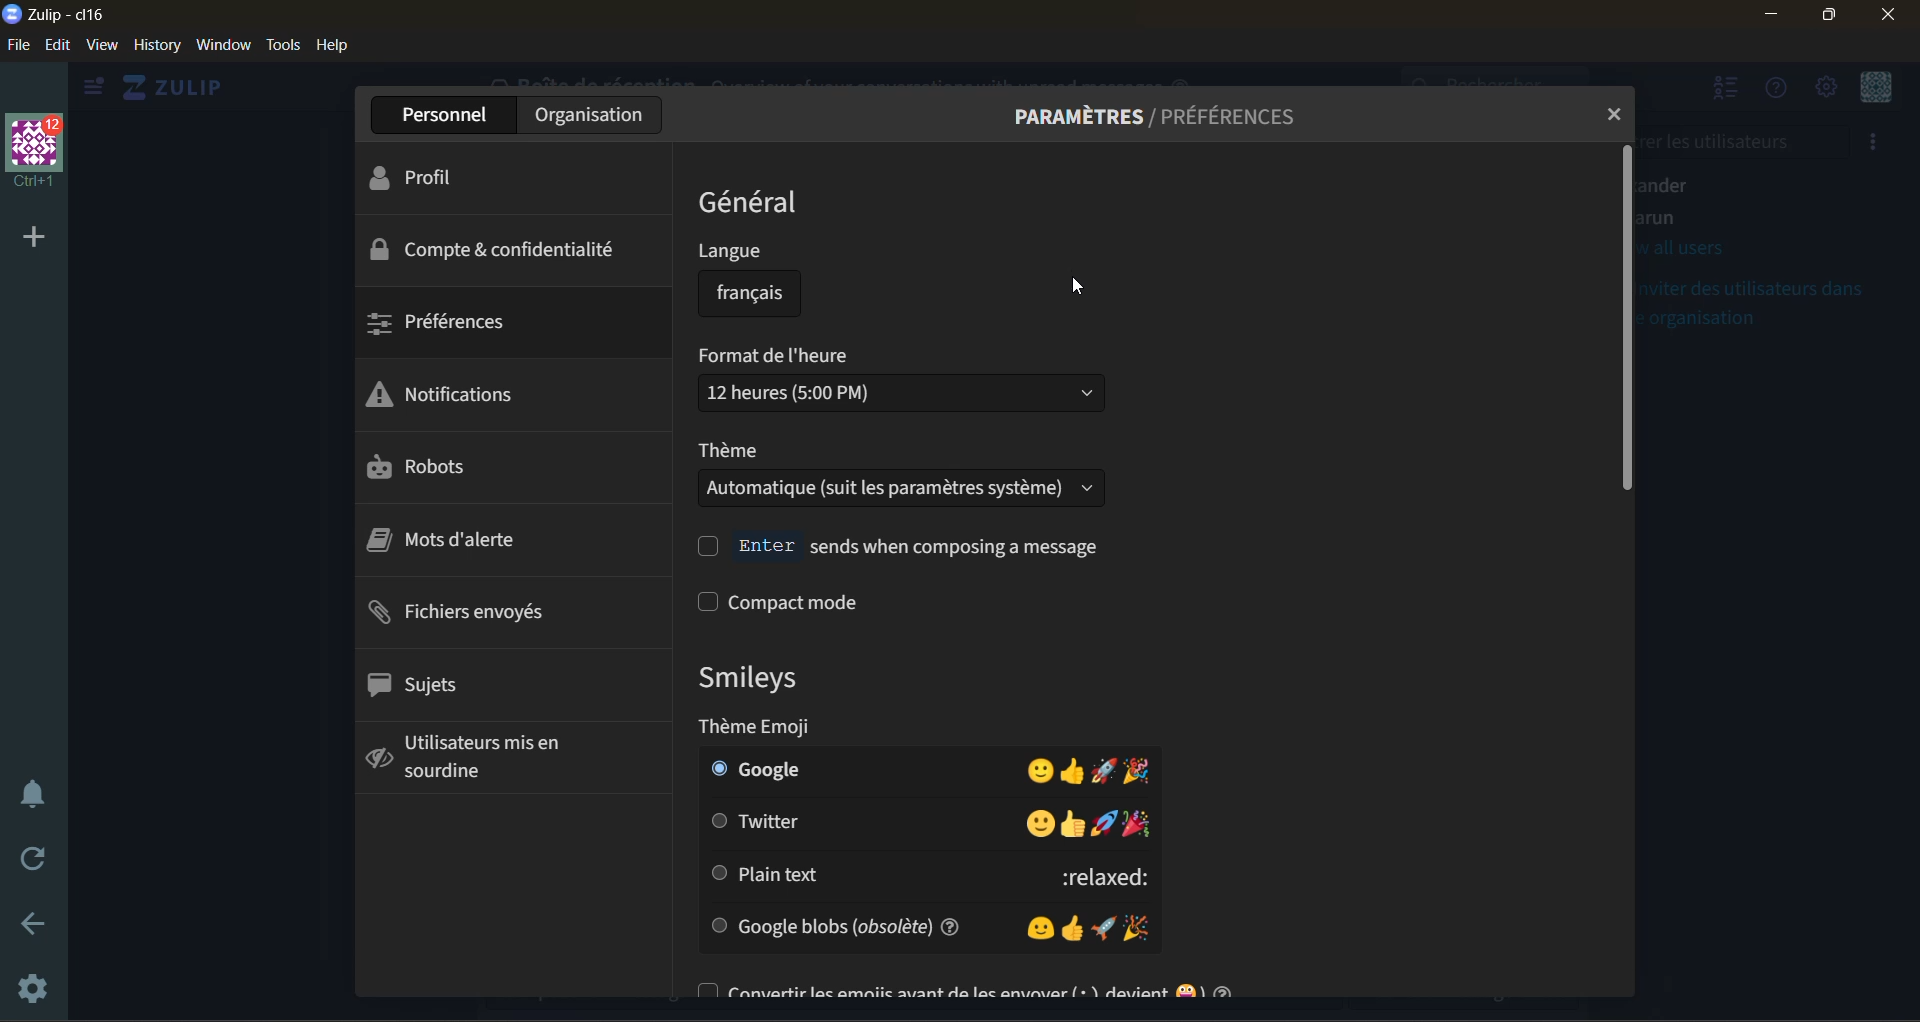  I want to click on maximize, so click(1833, 16).